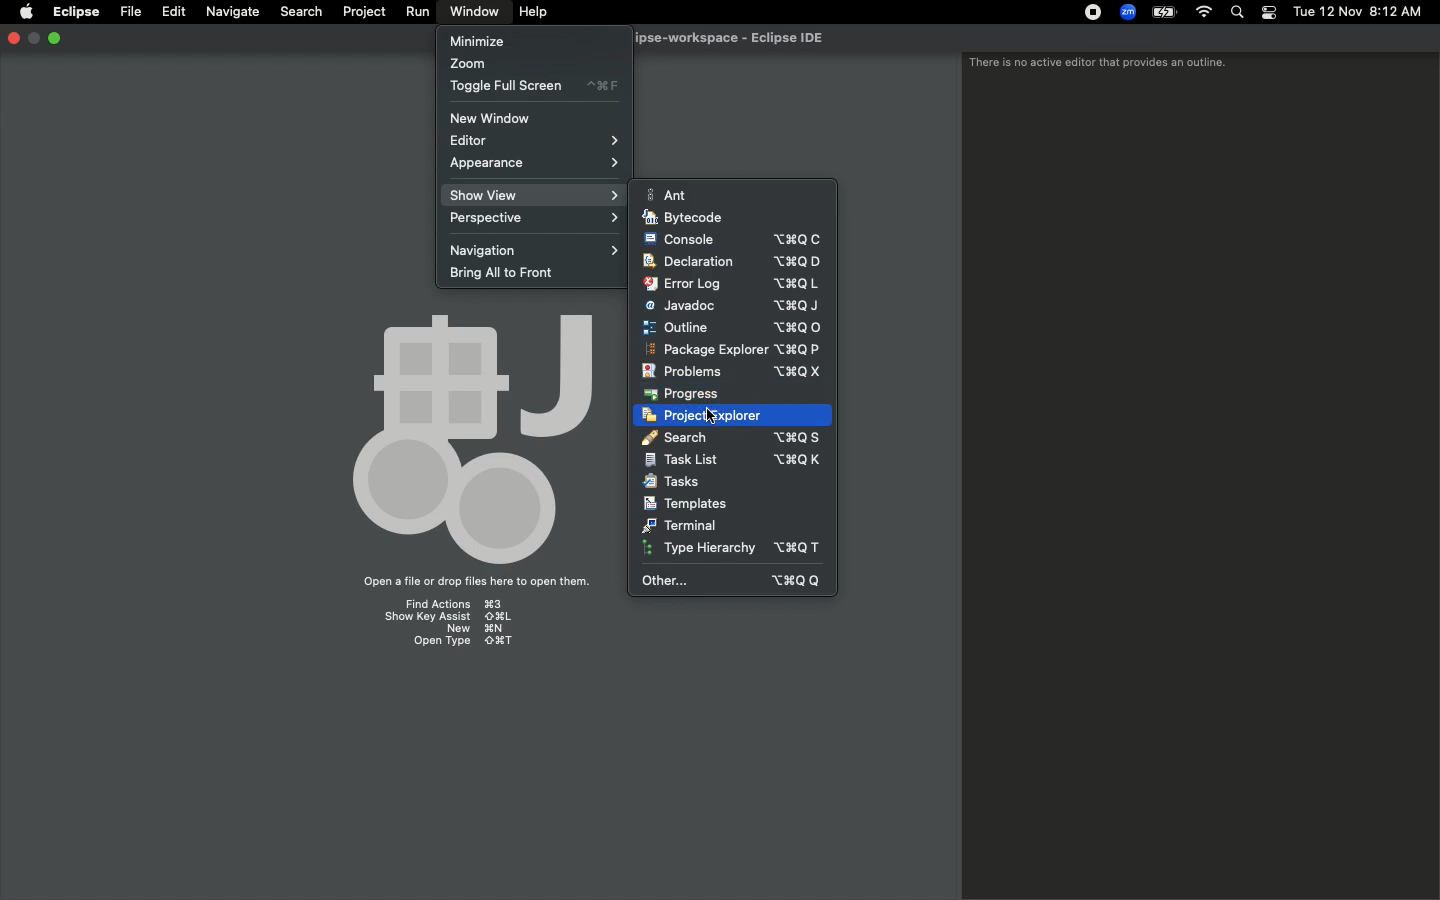  I want to click on Recording, so click(1088, 12).